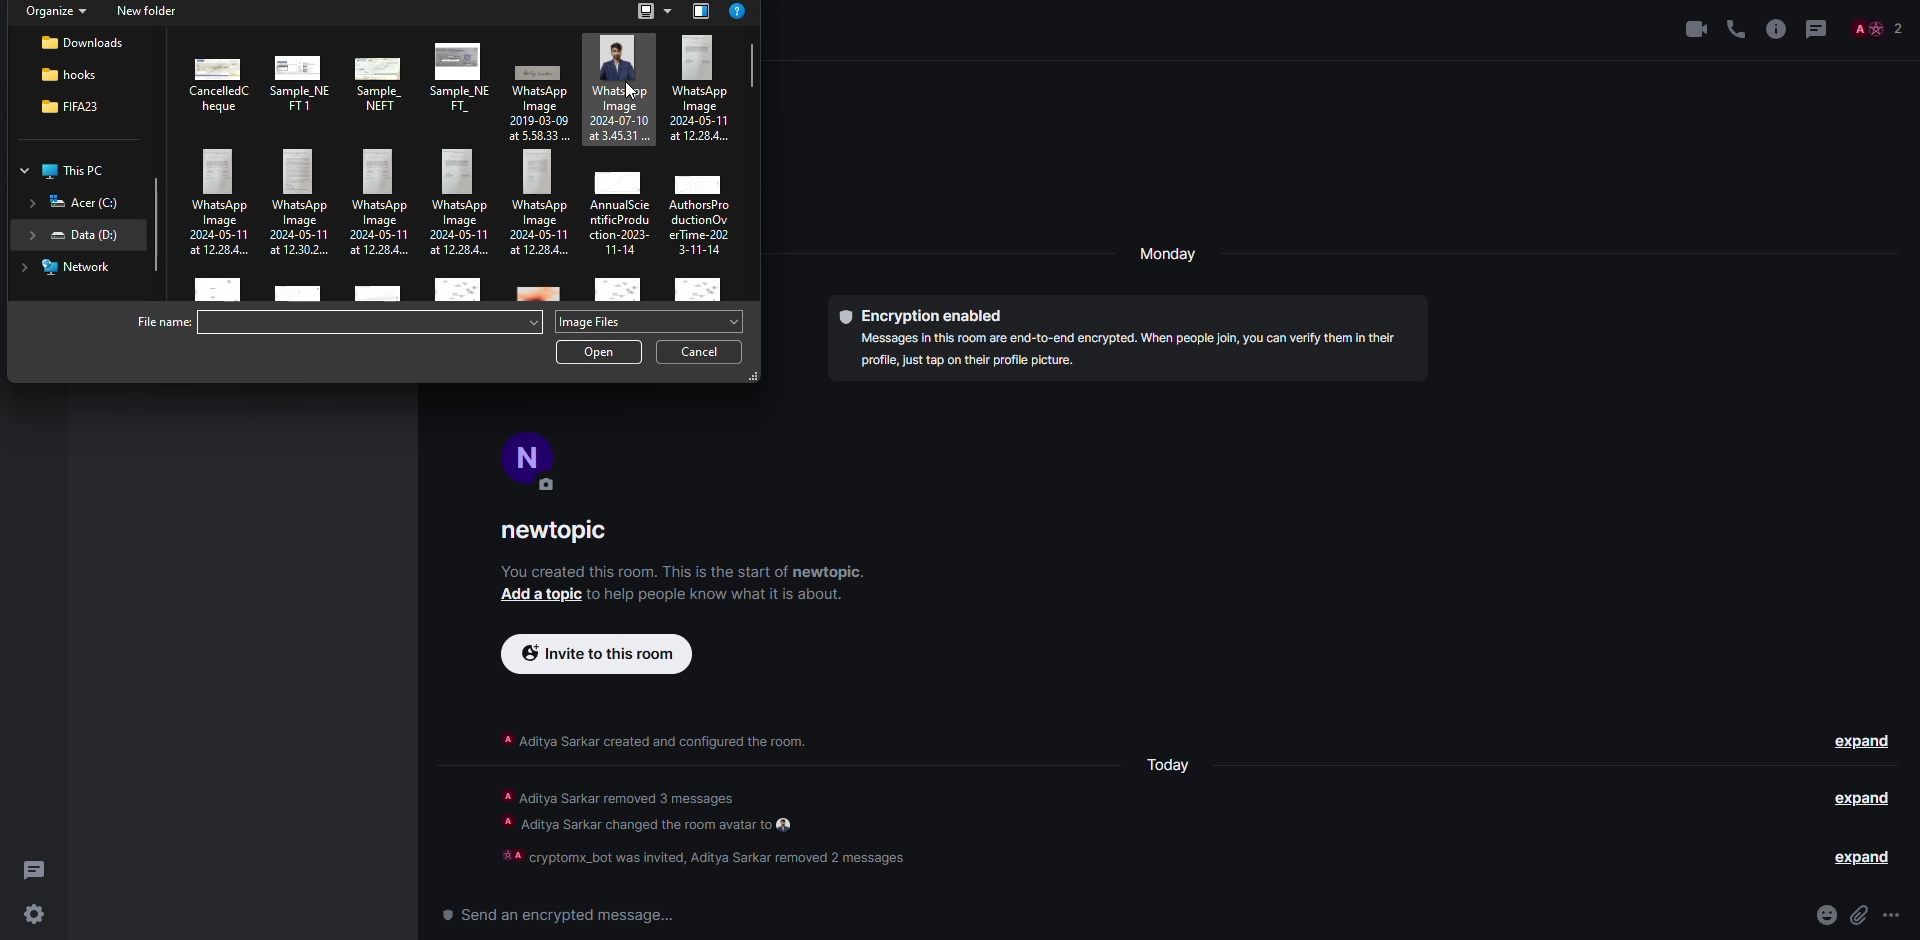  Describe the element at coordinates (619, 292) in the screenshot. I see `click to select` at that location.